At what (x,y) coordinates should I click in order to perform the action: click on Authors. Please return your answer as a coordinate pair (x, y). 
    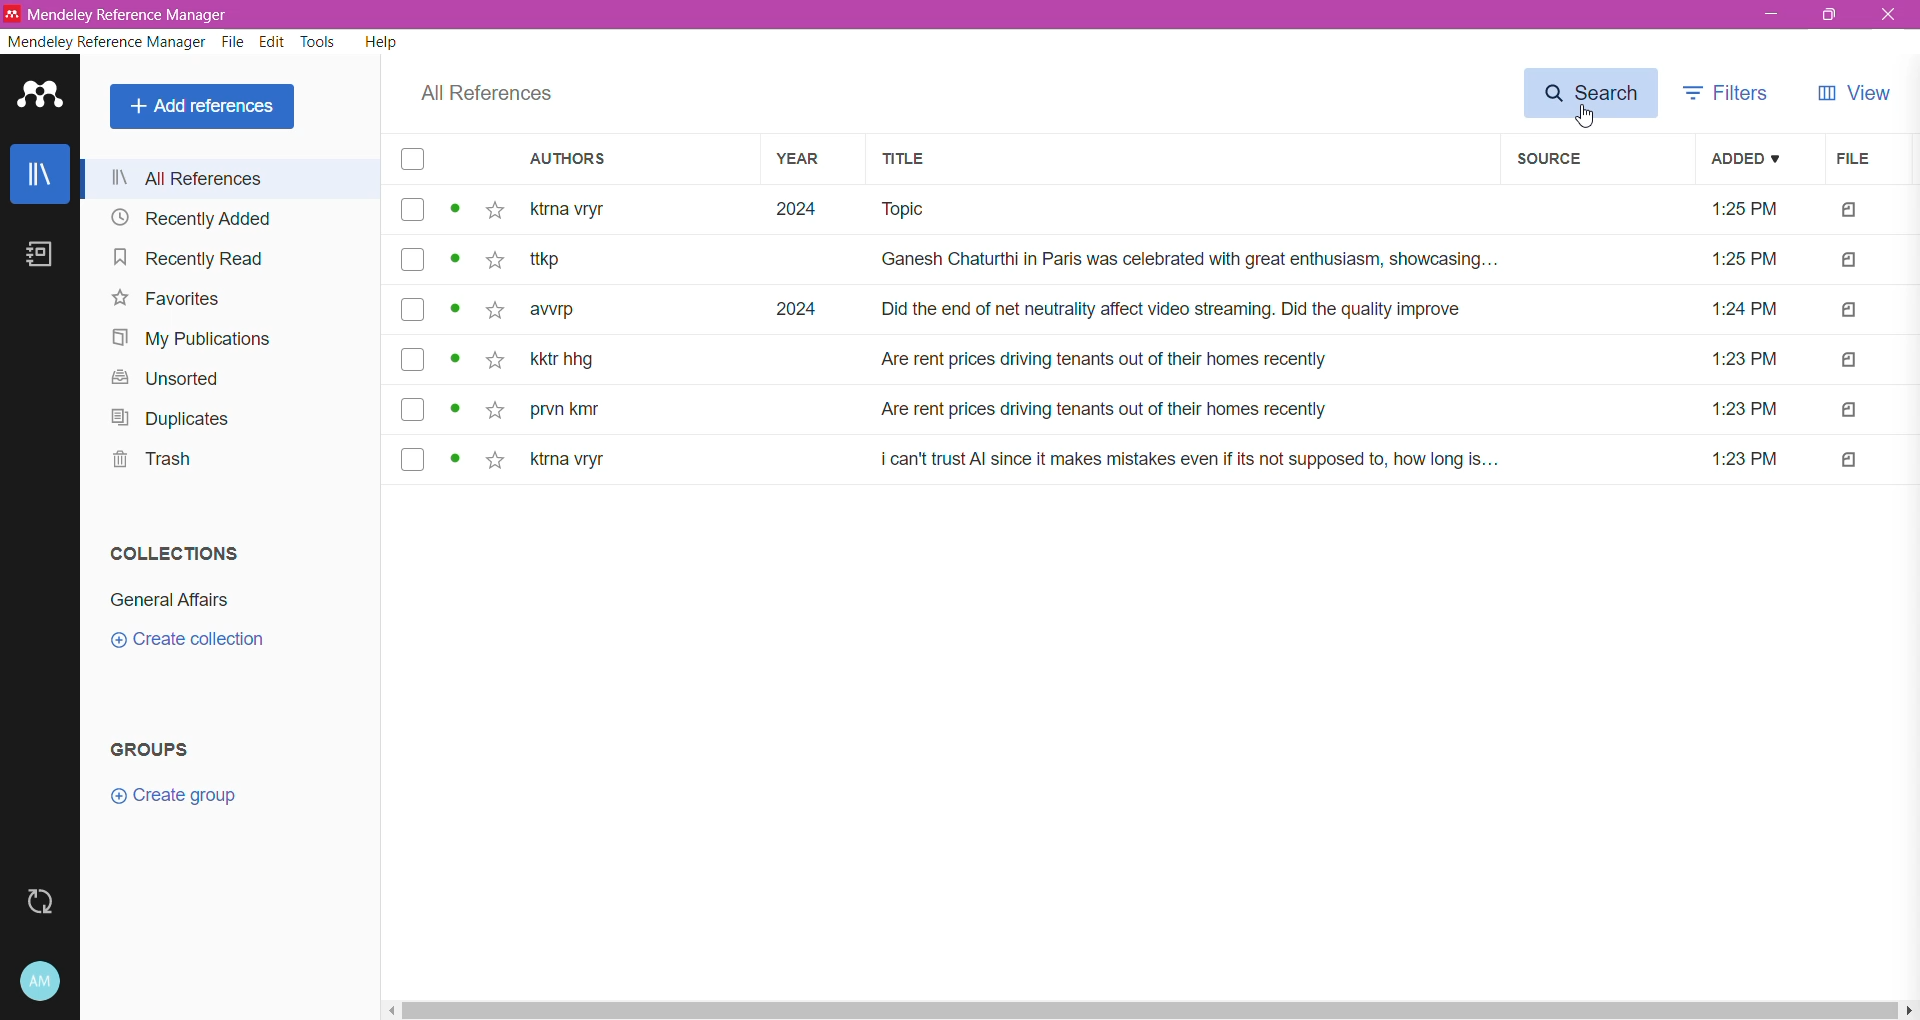
    Looking at the image, I should click on (624, 161).